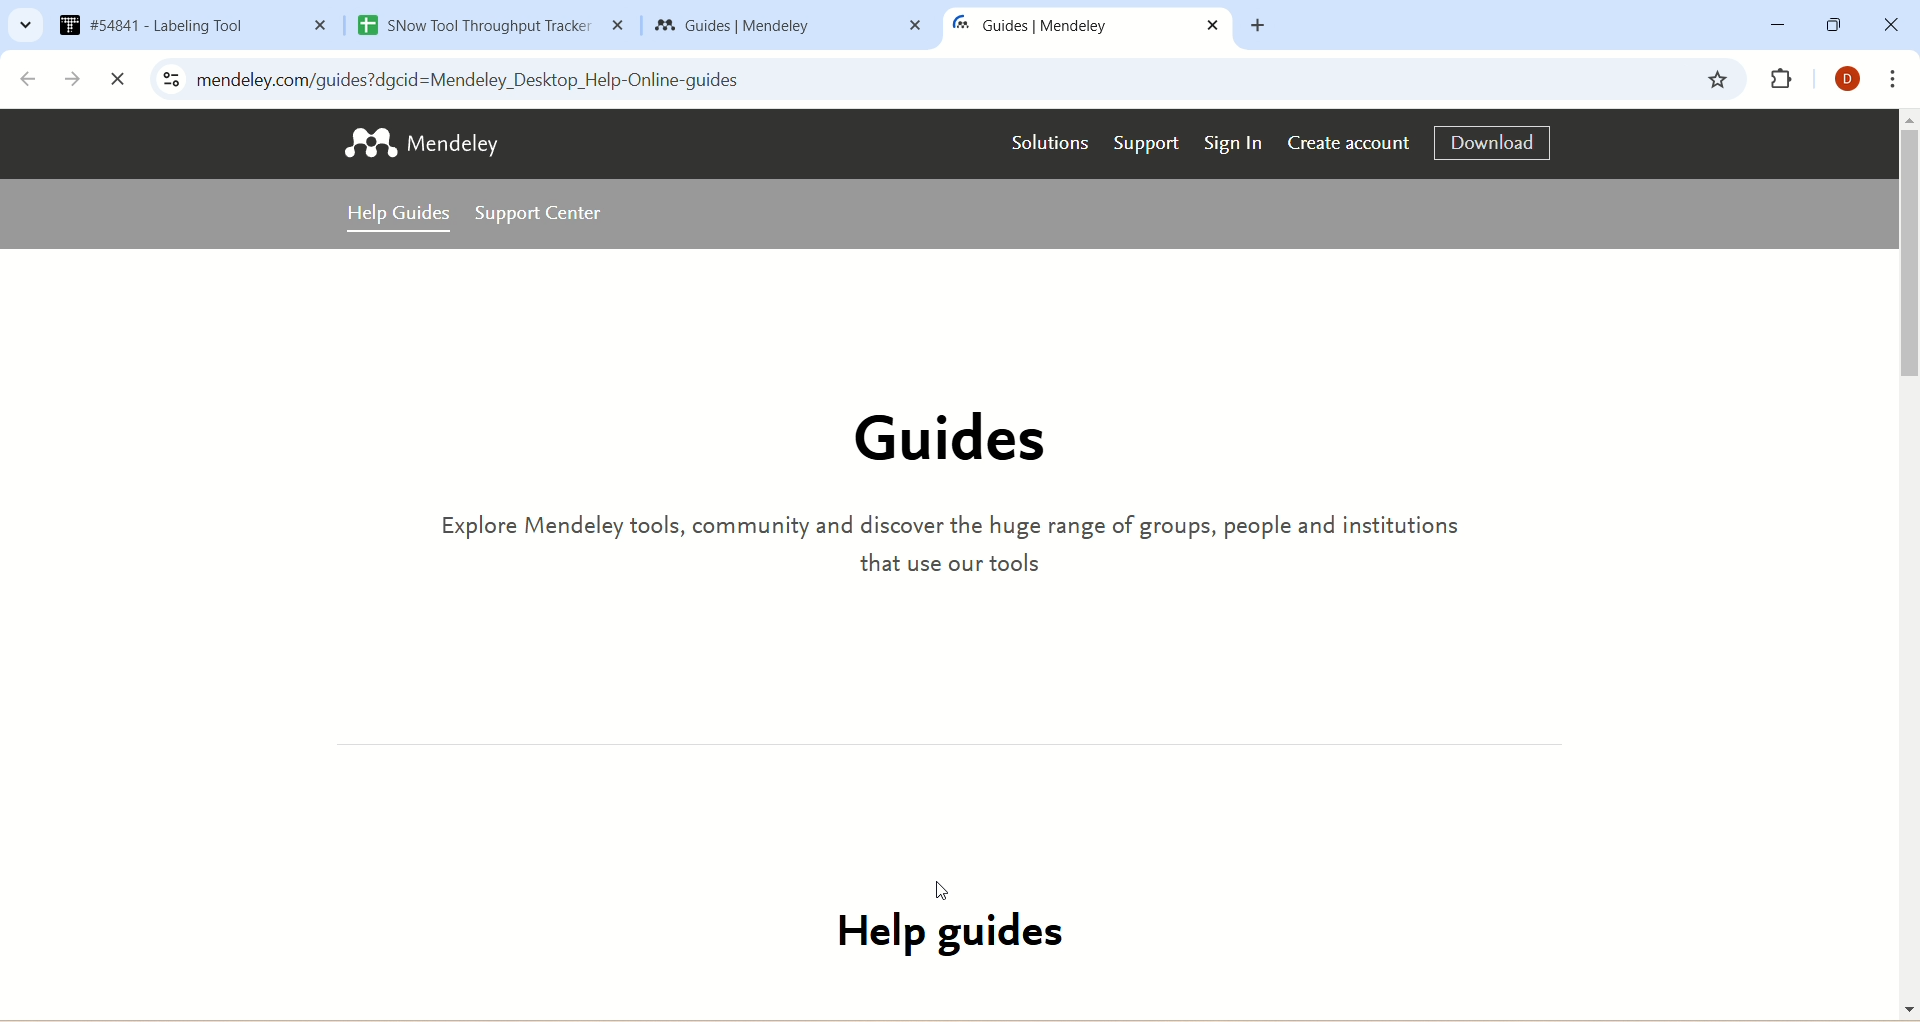 The image size is (1920, 1022). Describe the element at coordinates (944, 943) in the screenshot. I see `help guides` at that location.